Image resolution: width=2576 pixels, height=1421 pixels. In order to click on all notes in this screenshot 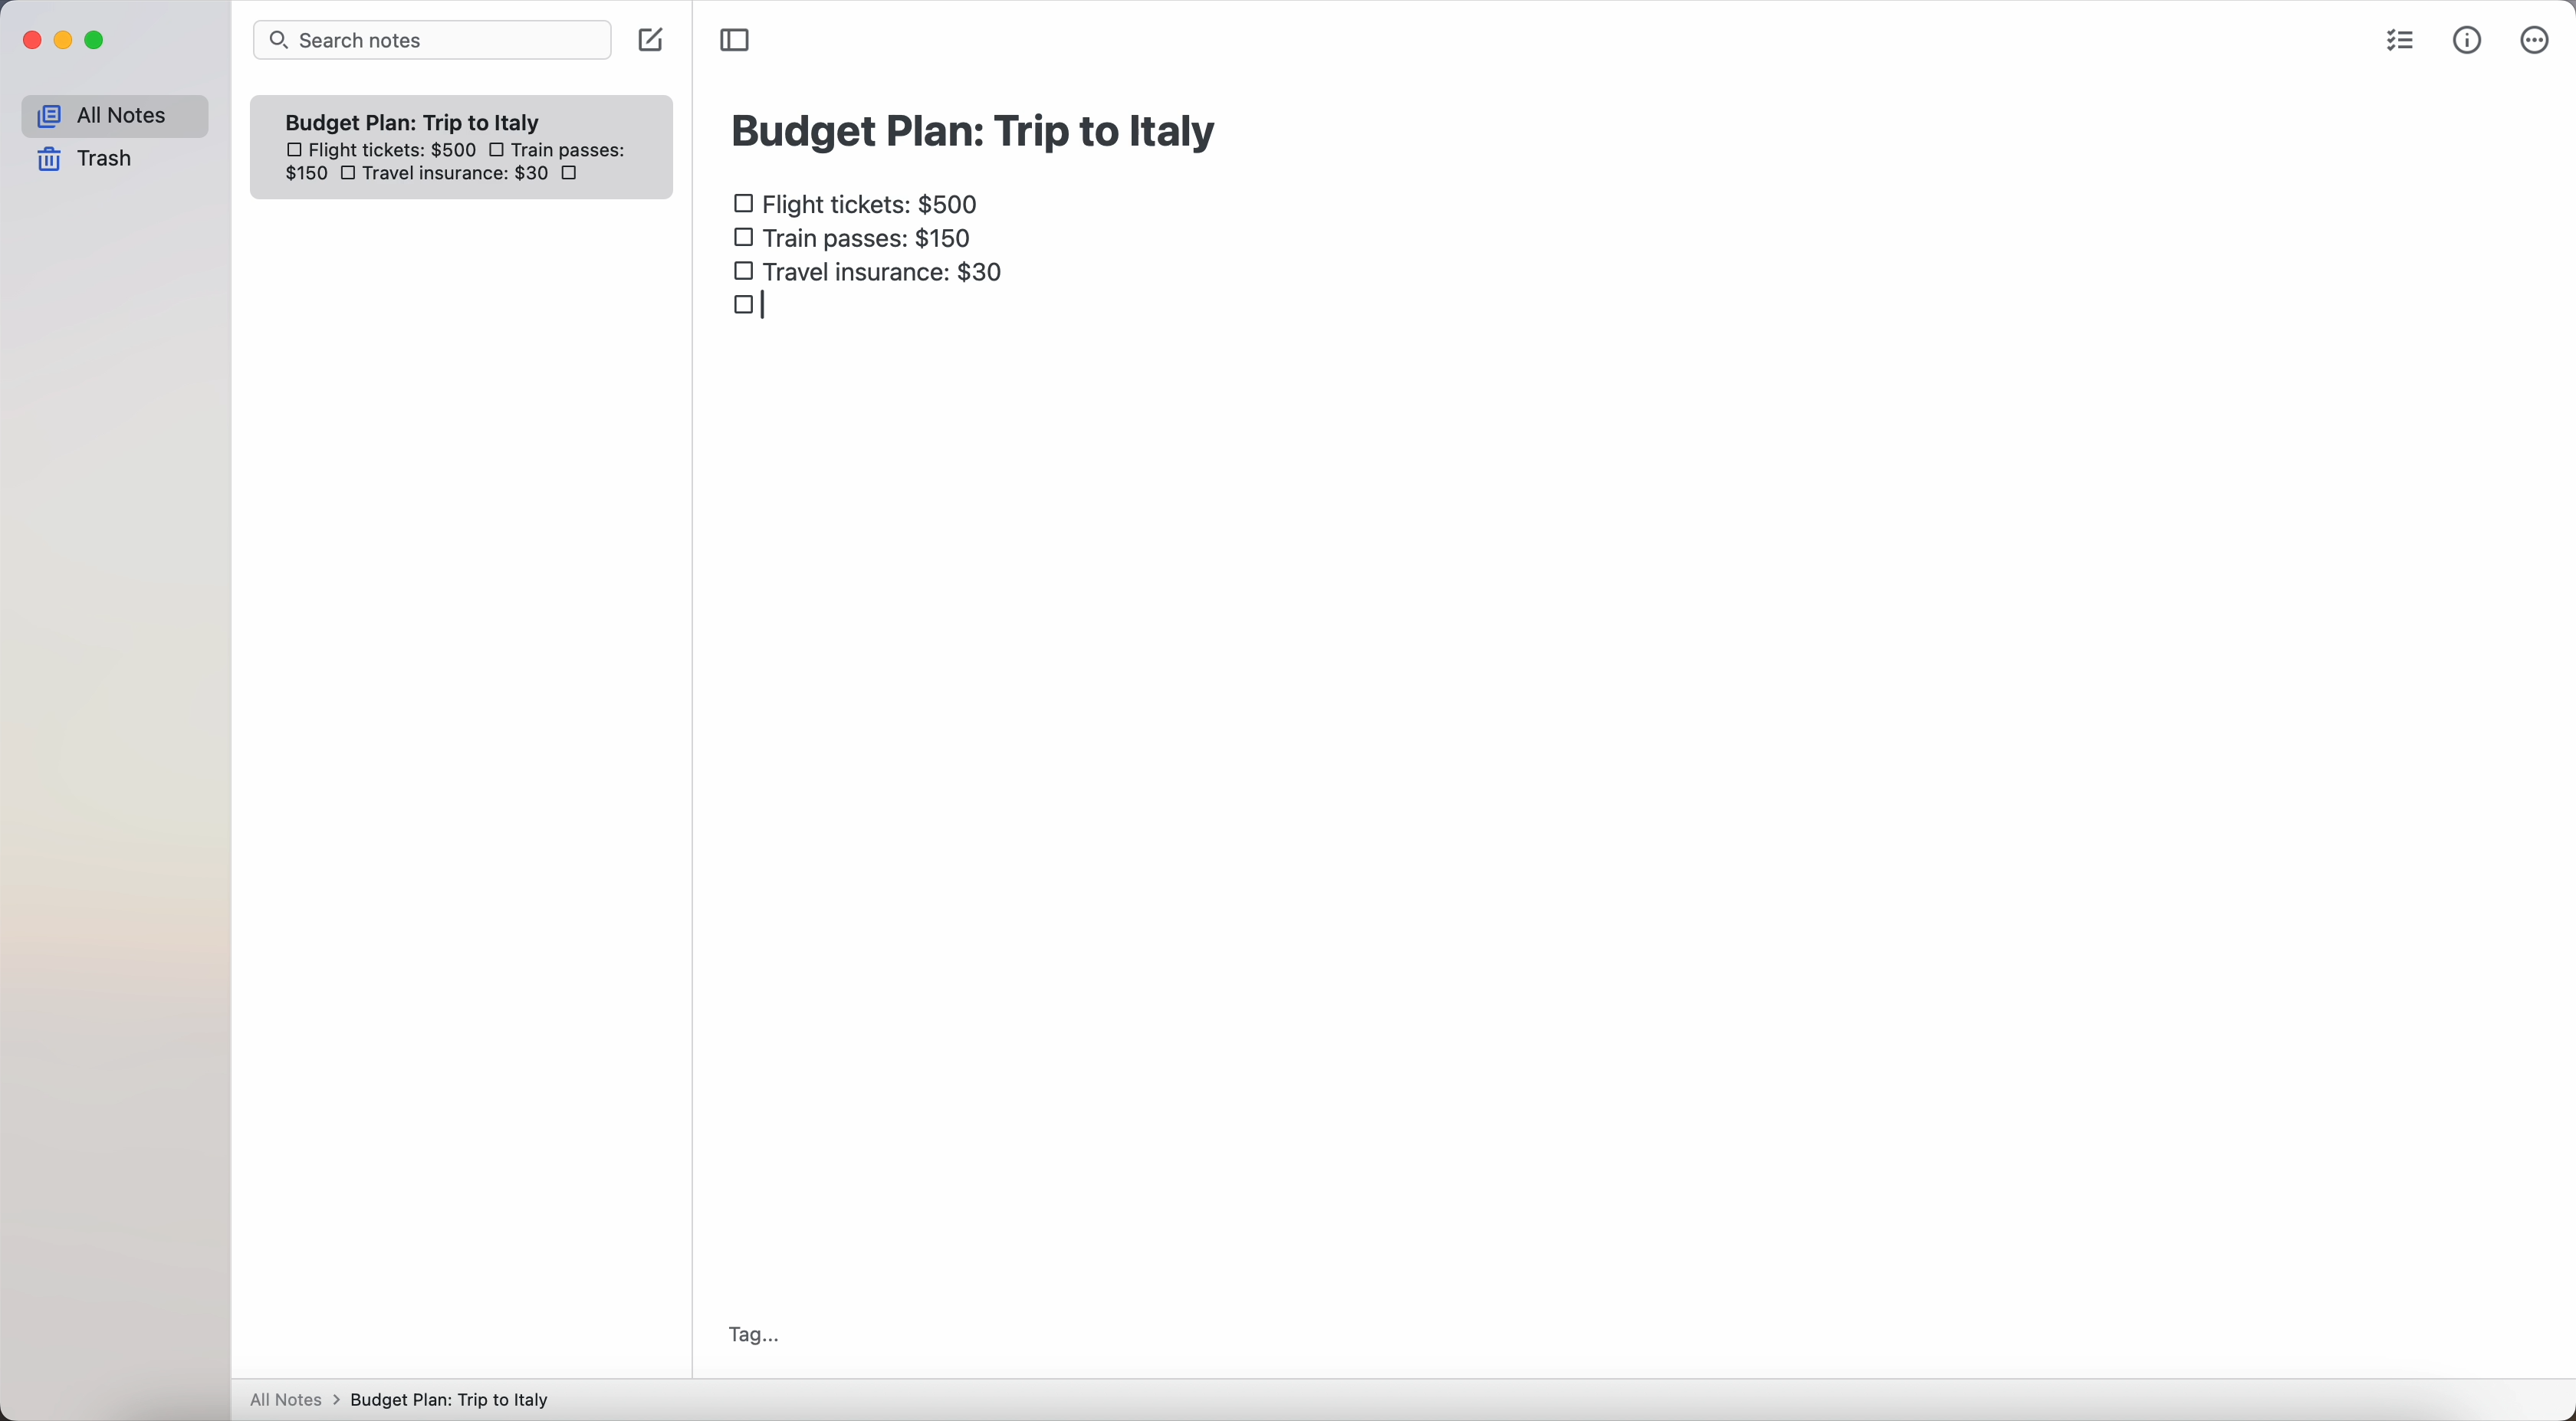, I will do `click(113, 116)`.